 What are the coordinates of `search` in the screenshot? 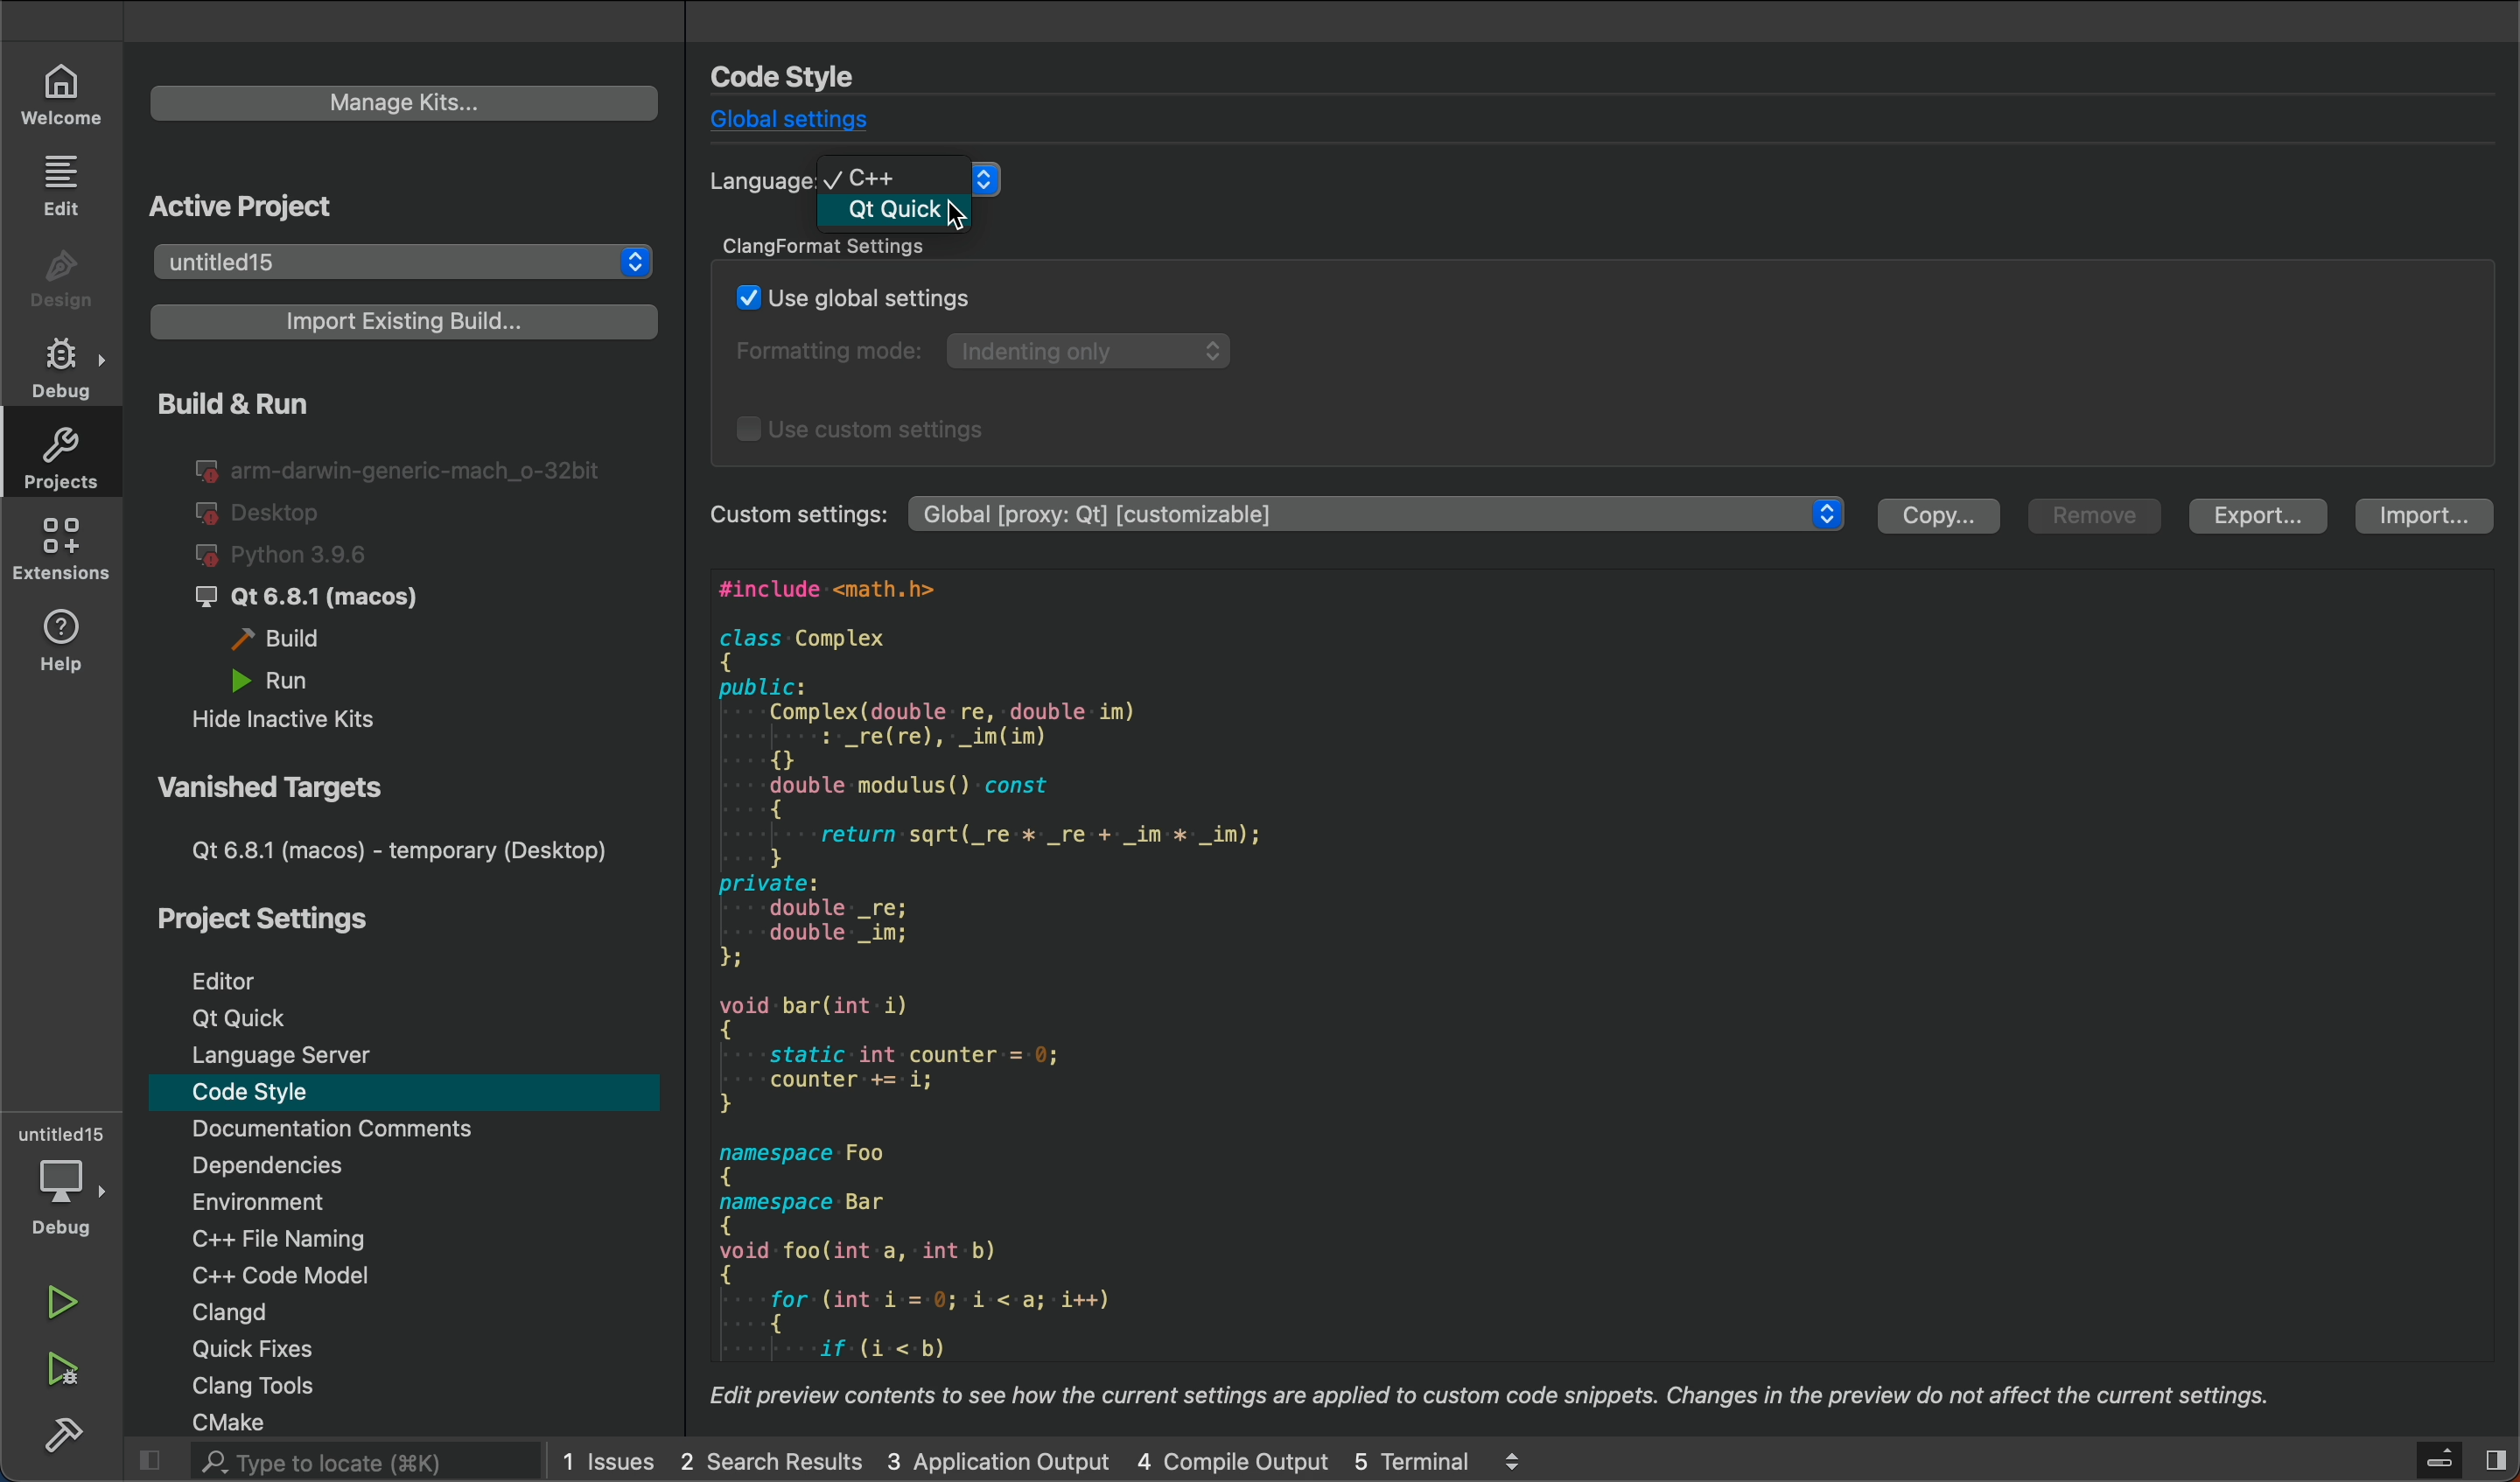 It's located at (325, 1461).